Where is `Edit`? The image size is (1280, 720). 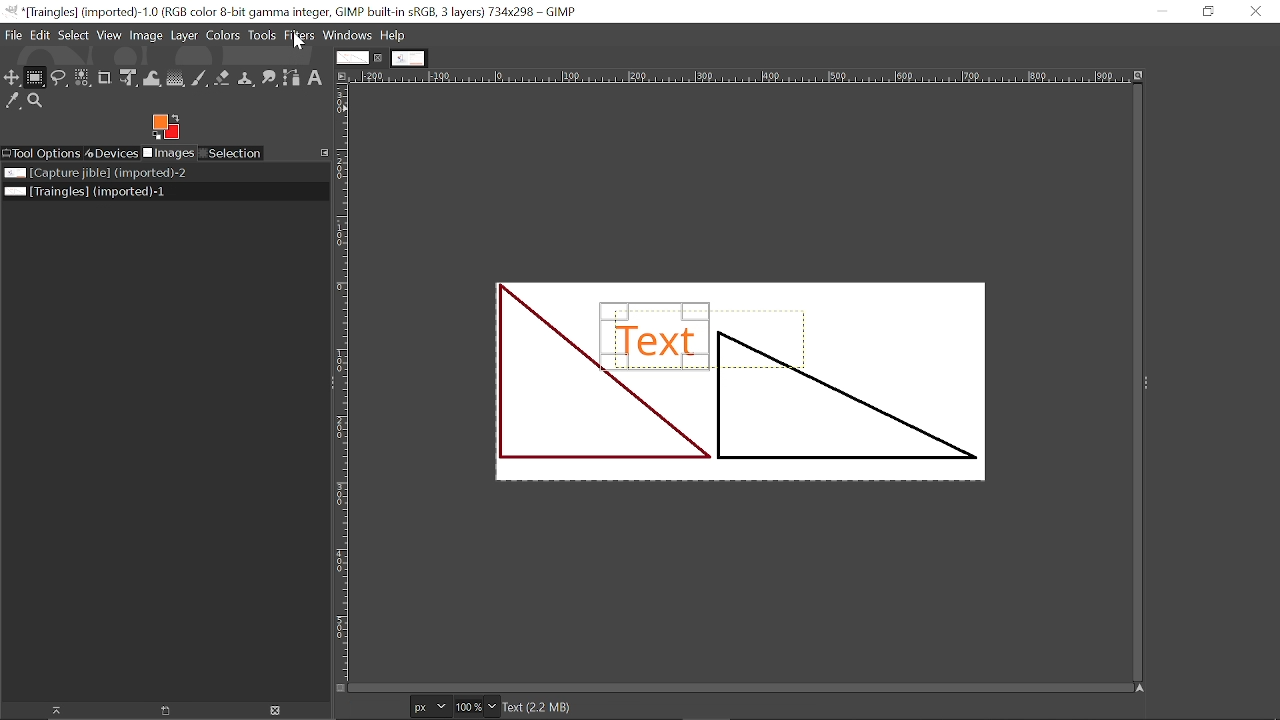
Edit is located at coordinates (40, 35).